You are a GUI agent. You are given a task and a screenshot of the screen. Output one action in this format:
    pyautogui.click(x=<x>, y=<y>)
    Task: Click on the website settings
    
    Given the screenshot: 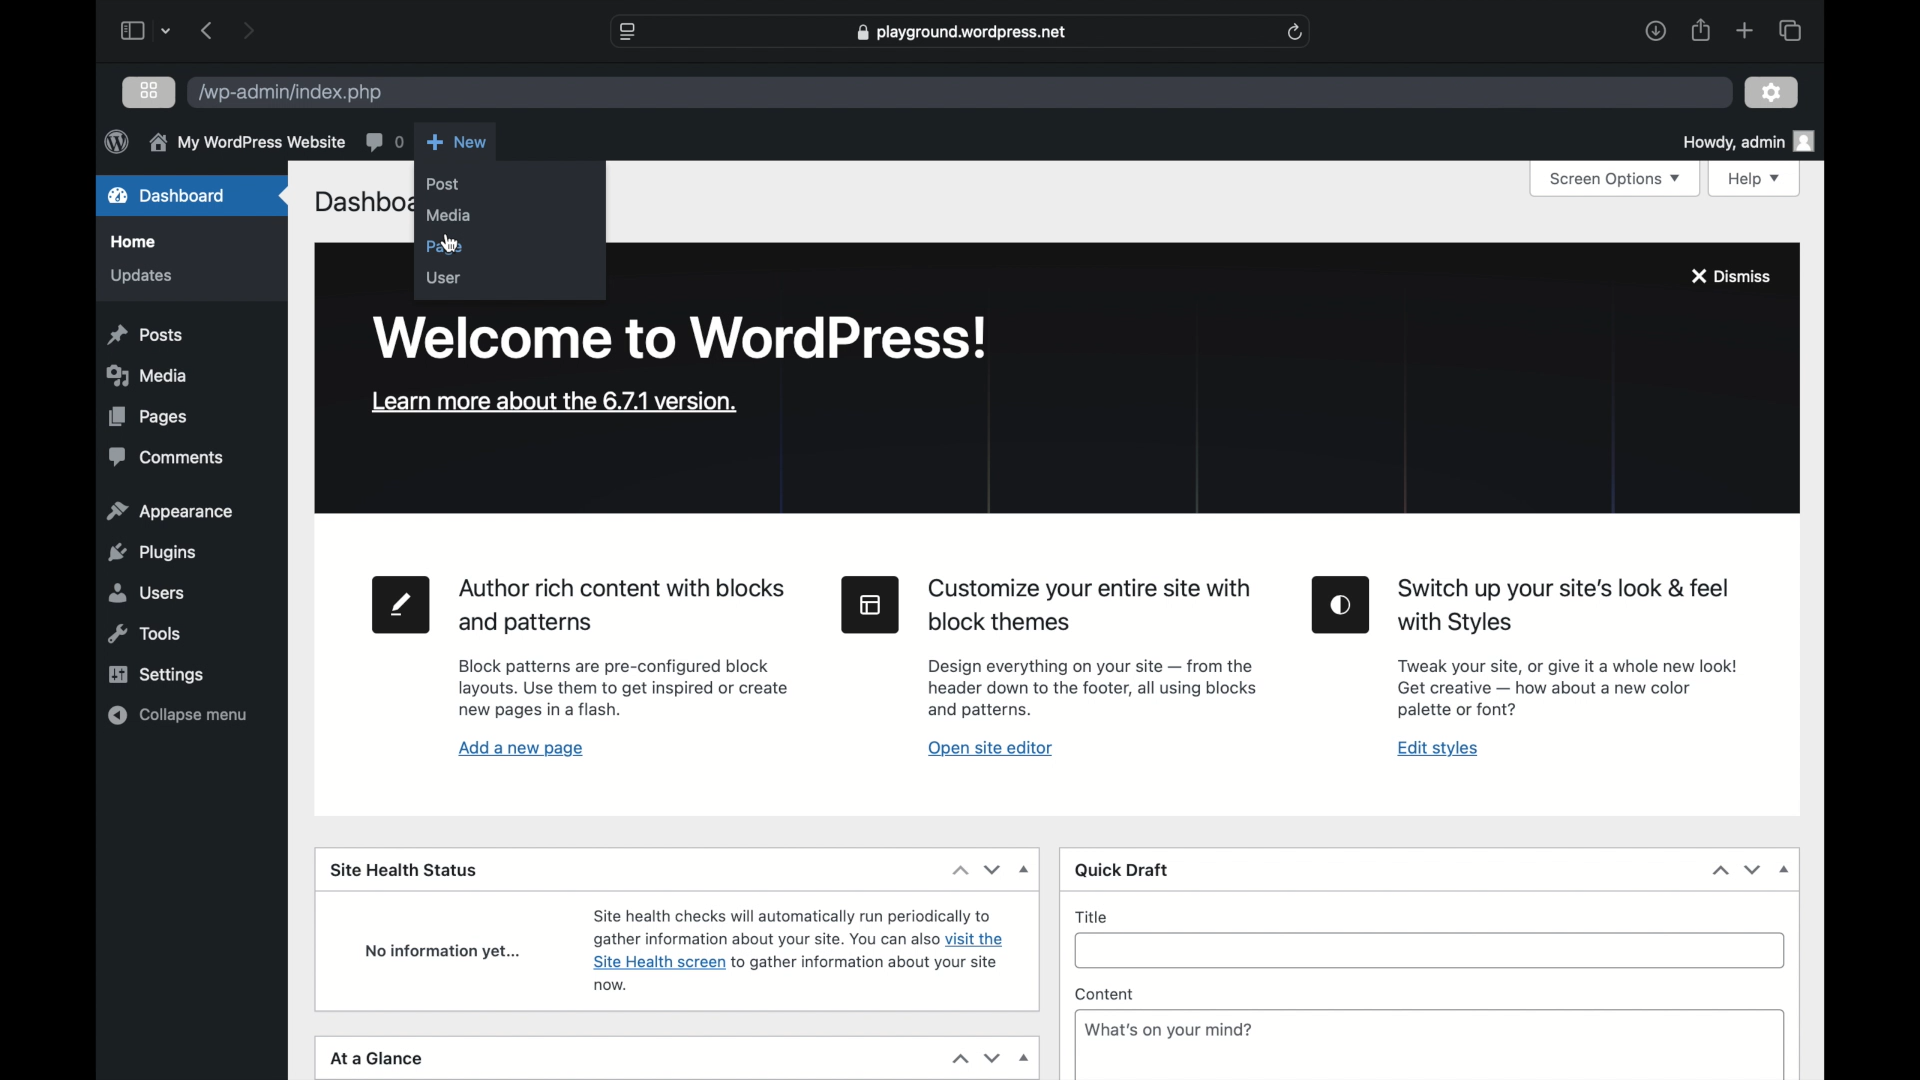 What is the action you would take?
    pyautogui.click(x=630, y=32)
    